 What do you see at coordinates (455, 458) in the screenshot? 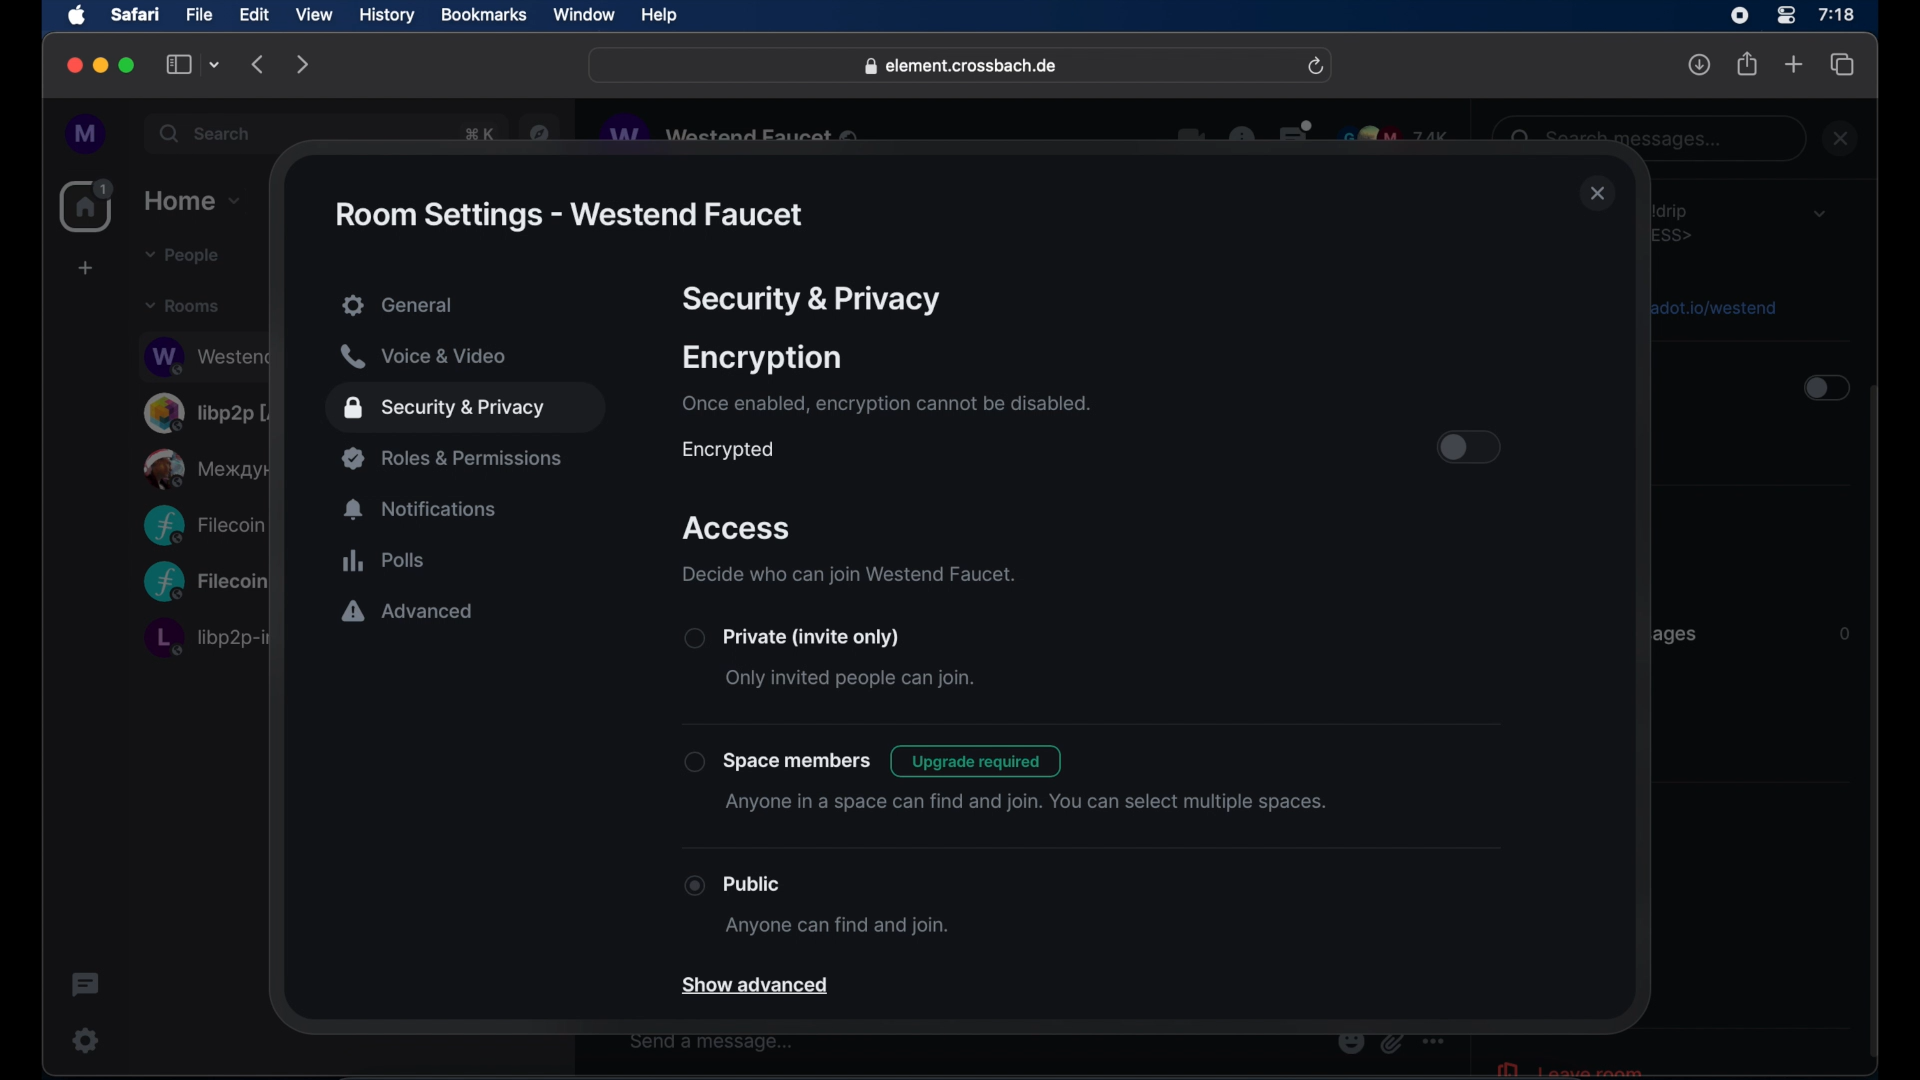
I see `roles and permissions` at bounding box center [455, 458].